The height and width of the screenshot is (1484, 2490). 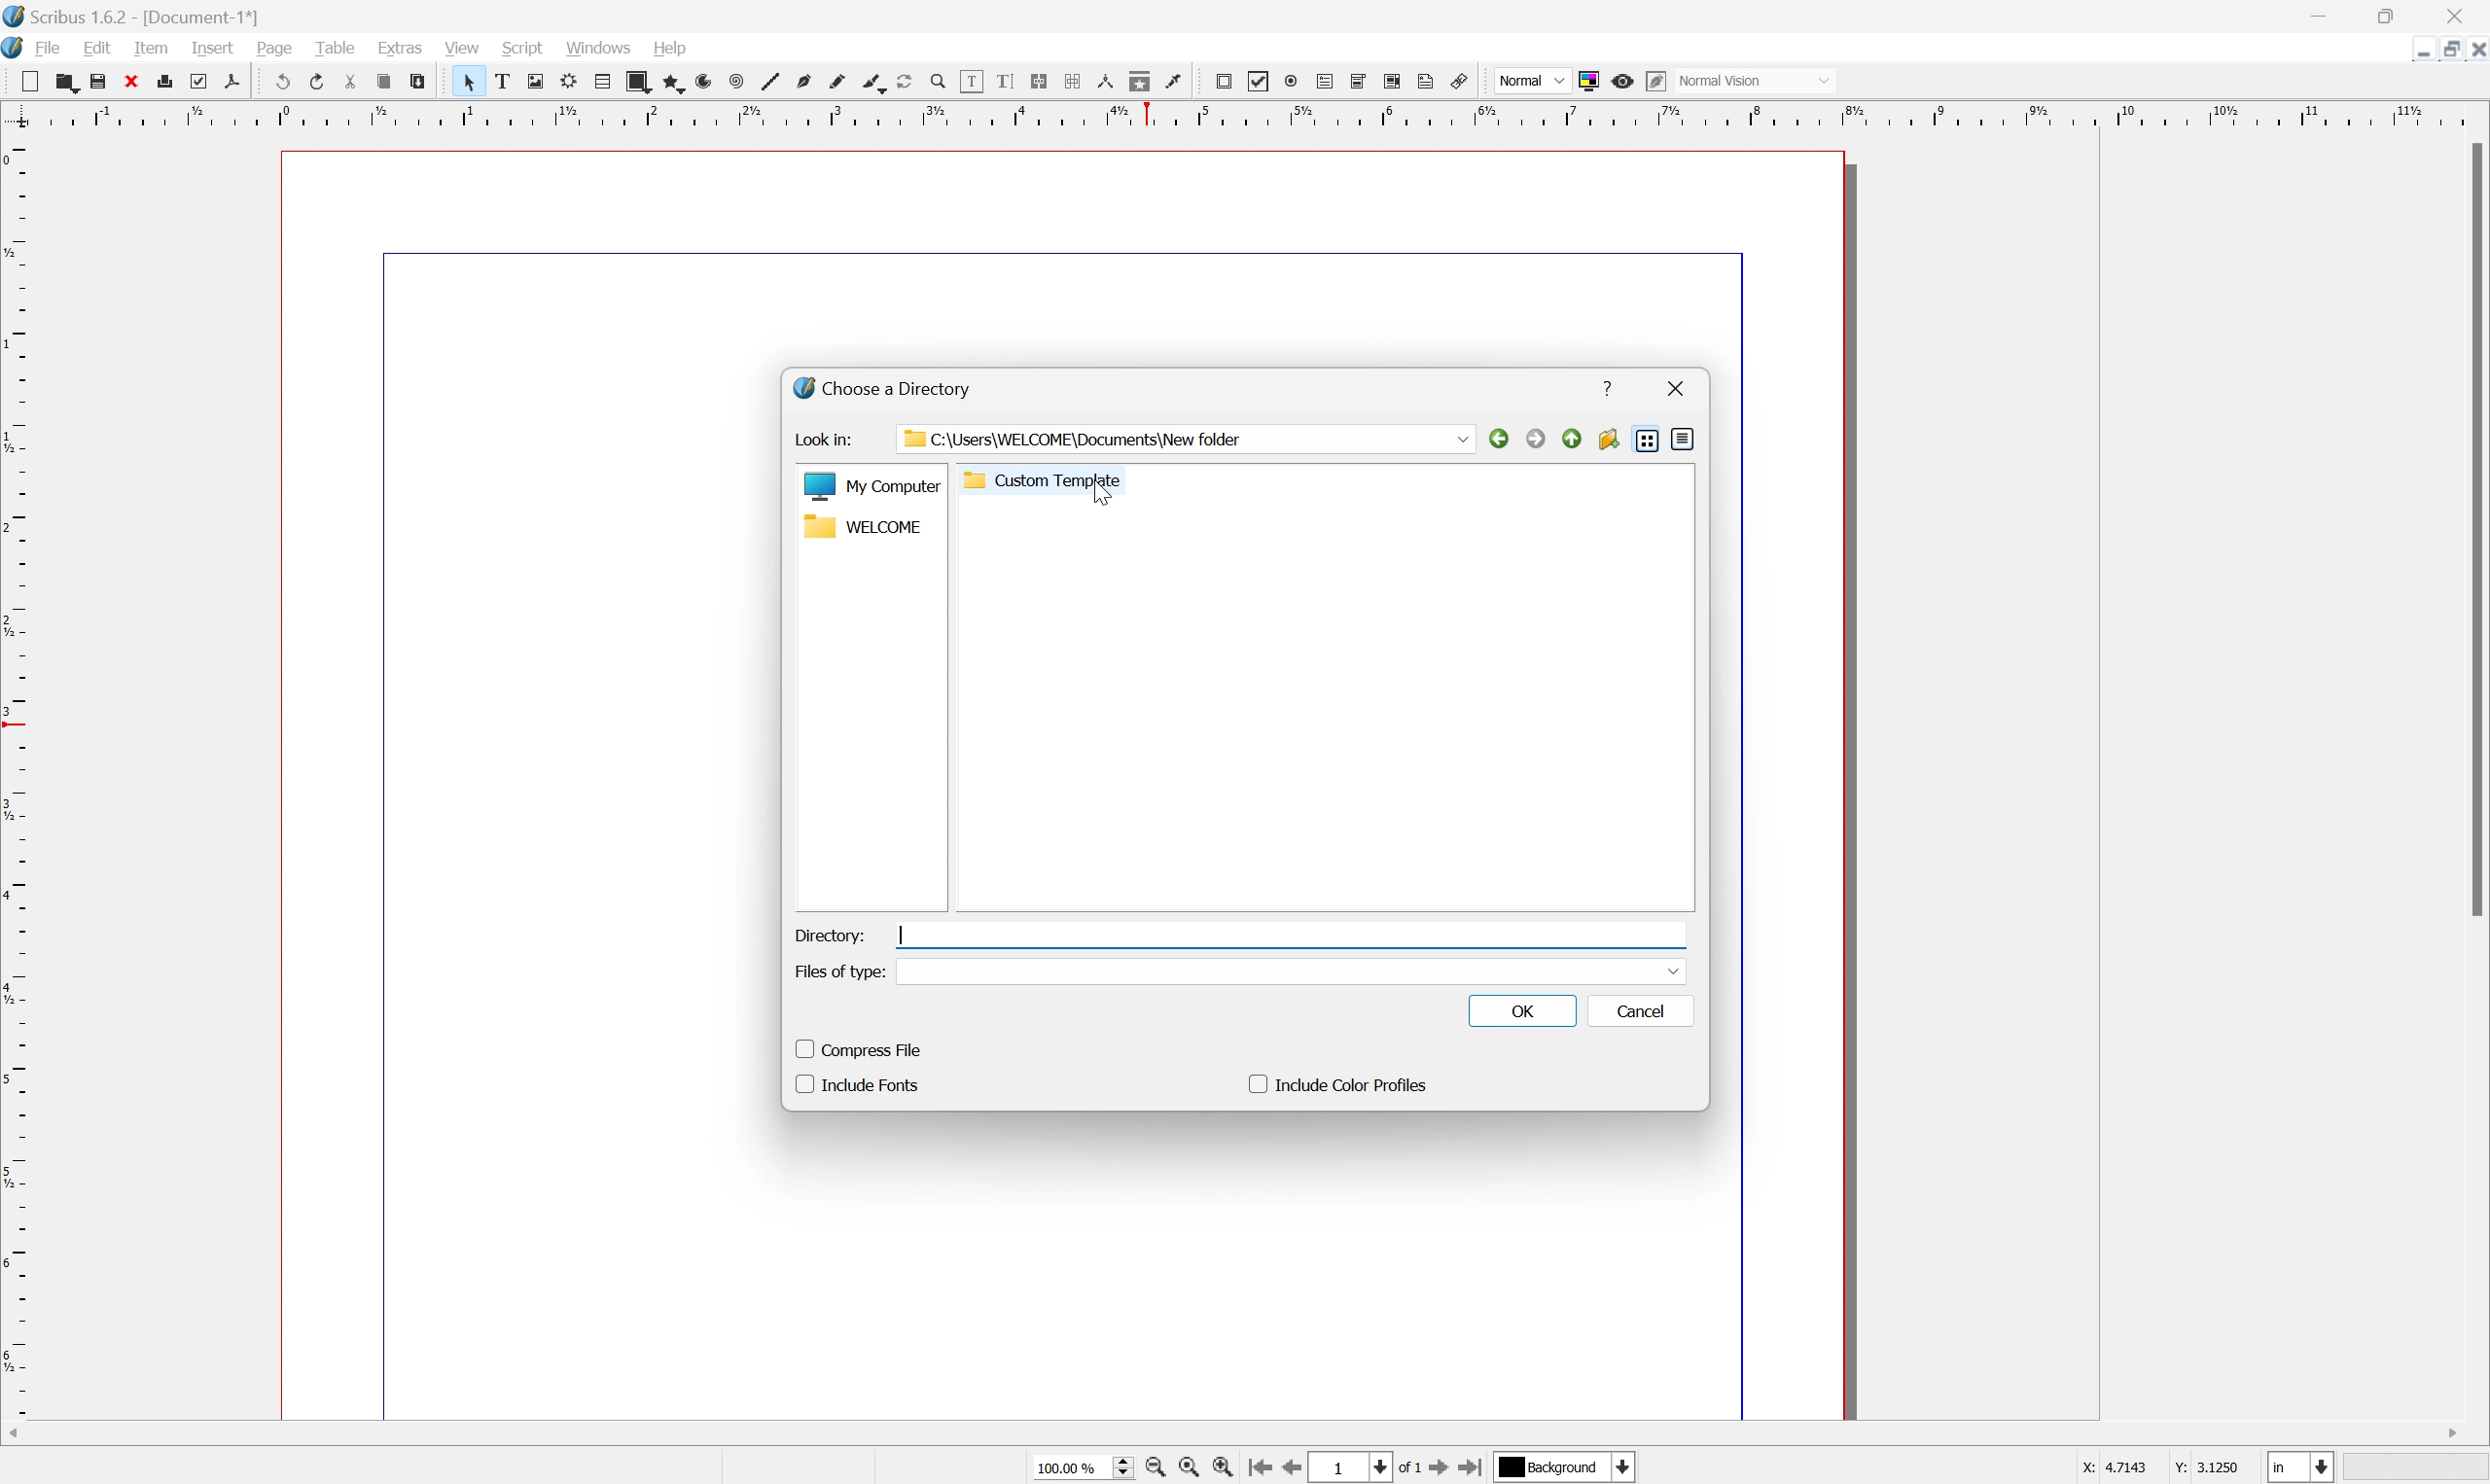 What do you see at coordinates (2474, 52) in the screenshot?
I see `Close` at bounding box center [2474, 52].